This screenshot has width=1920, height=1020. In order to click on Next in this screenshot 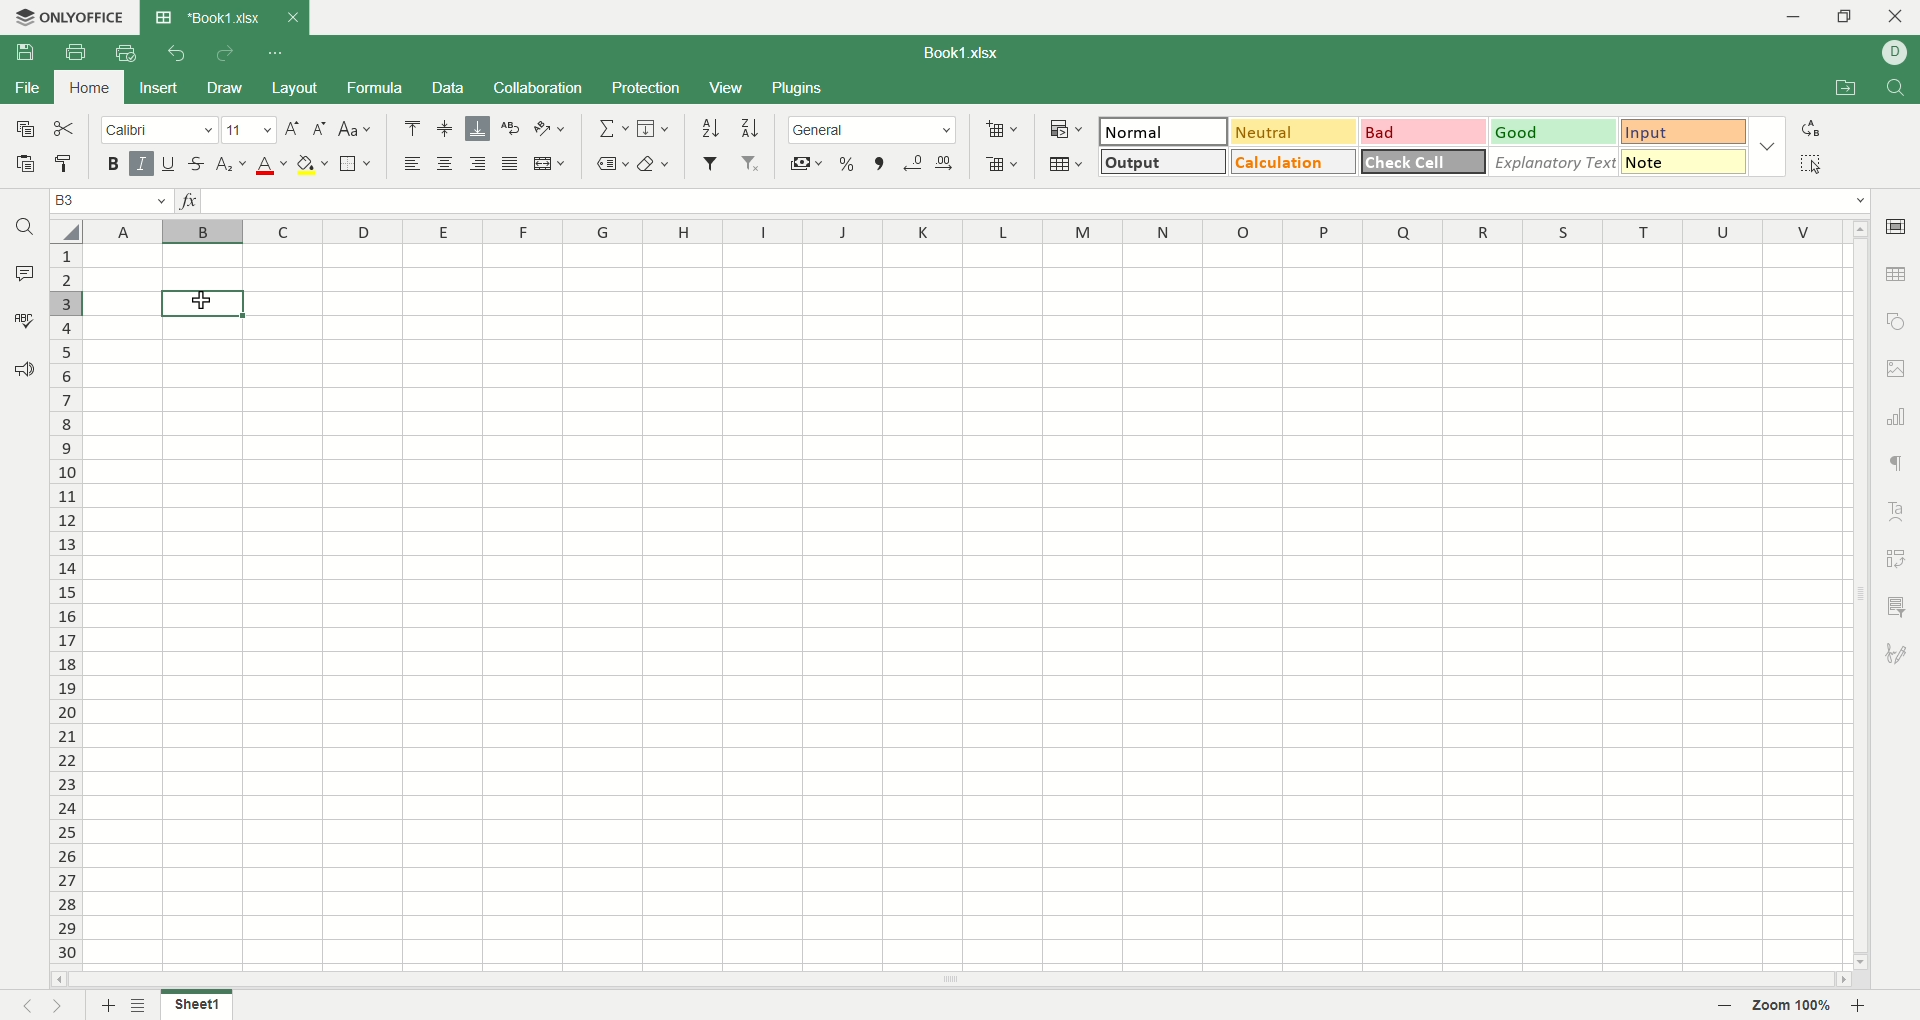, I will do `click(61, 1005)`.